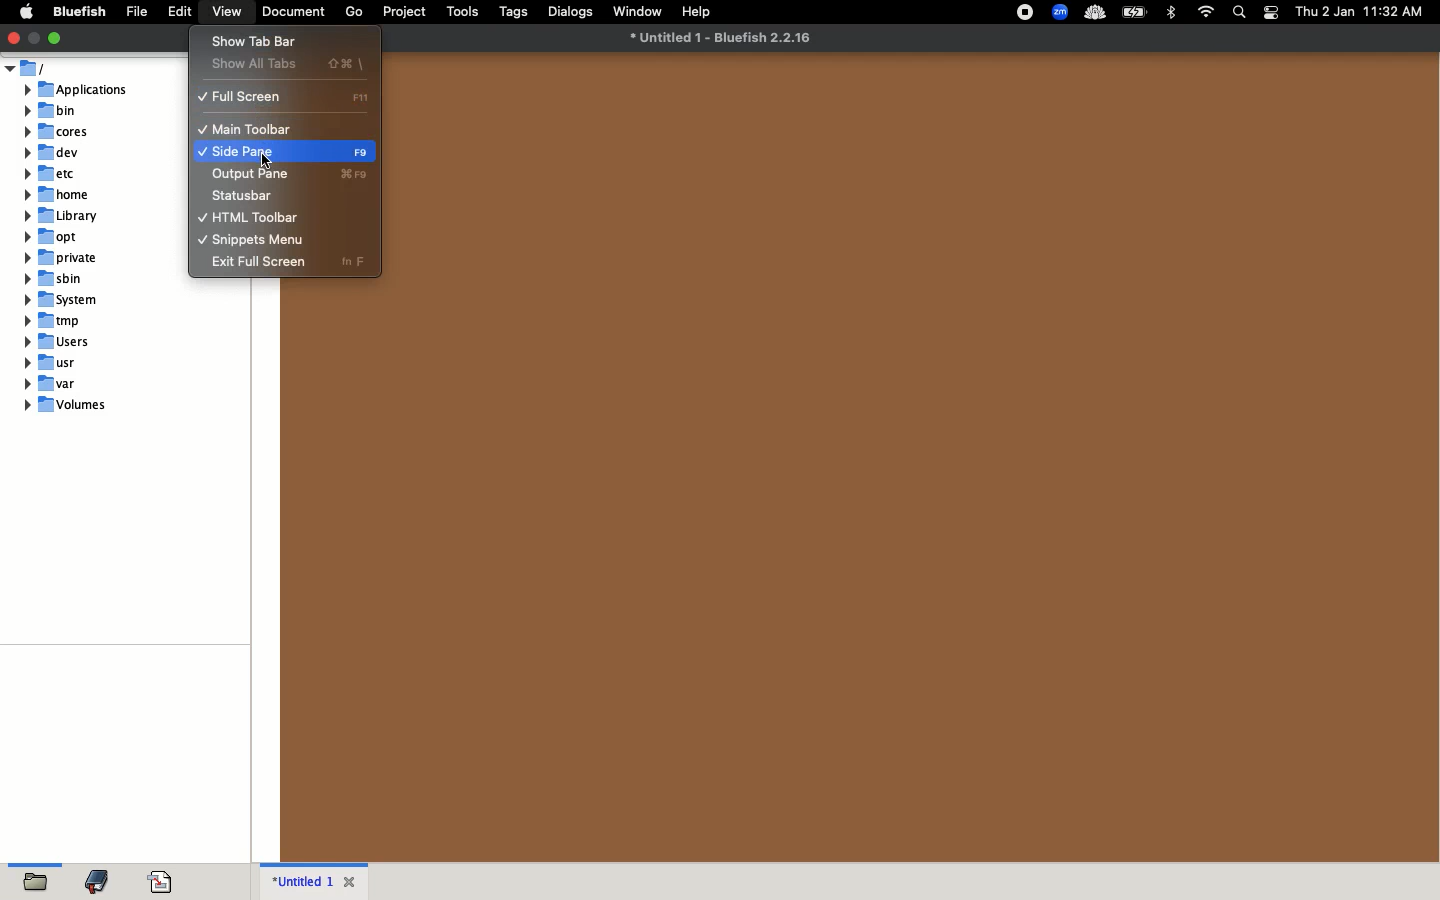 The height and width of the screenshot is (900, 1440). What do you see at coordinates (52, 153) in the screenshot?
I see `dev` at bounding box center [52, 153].